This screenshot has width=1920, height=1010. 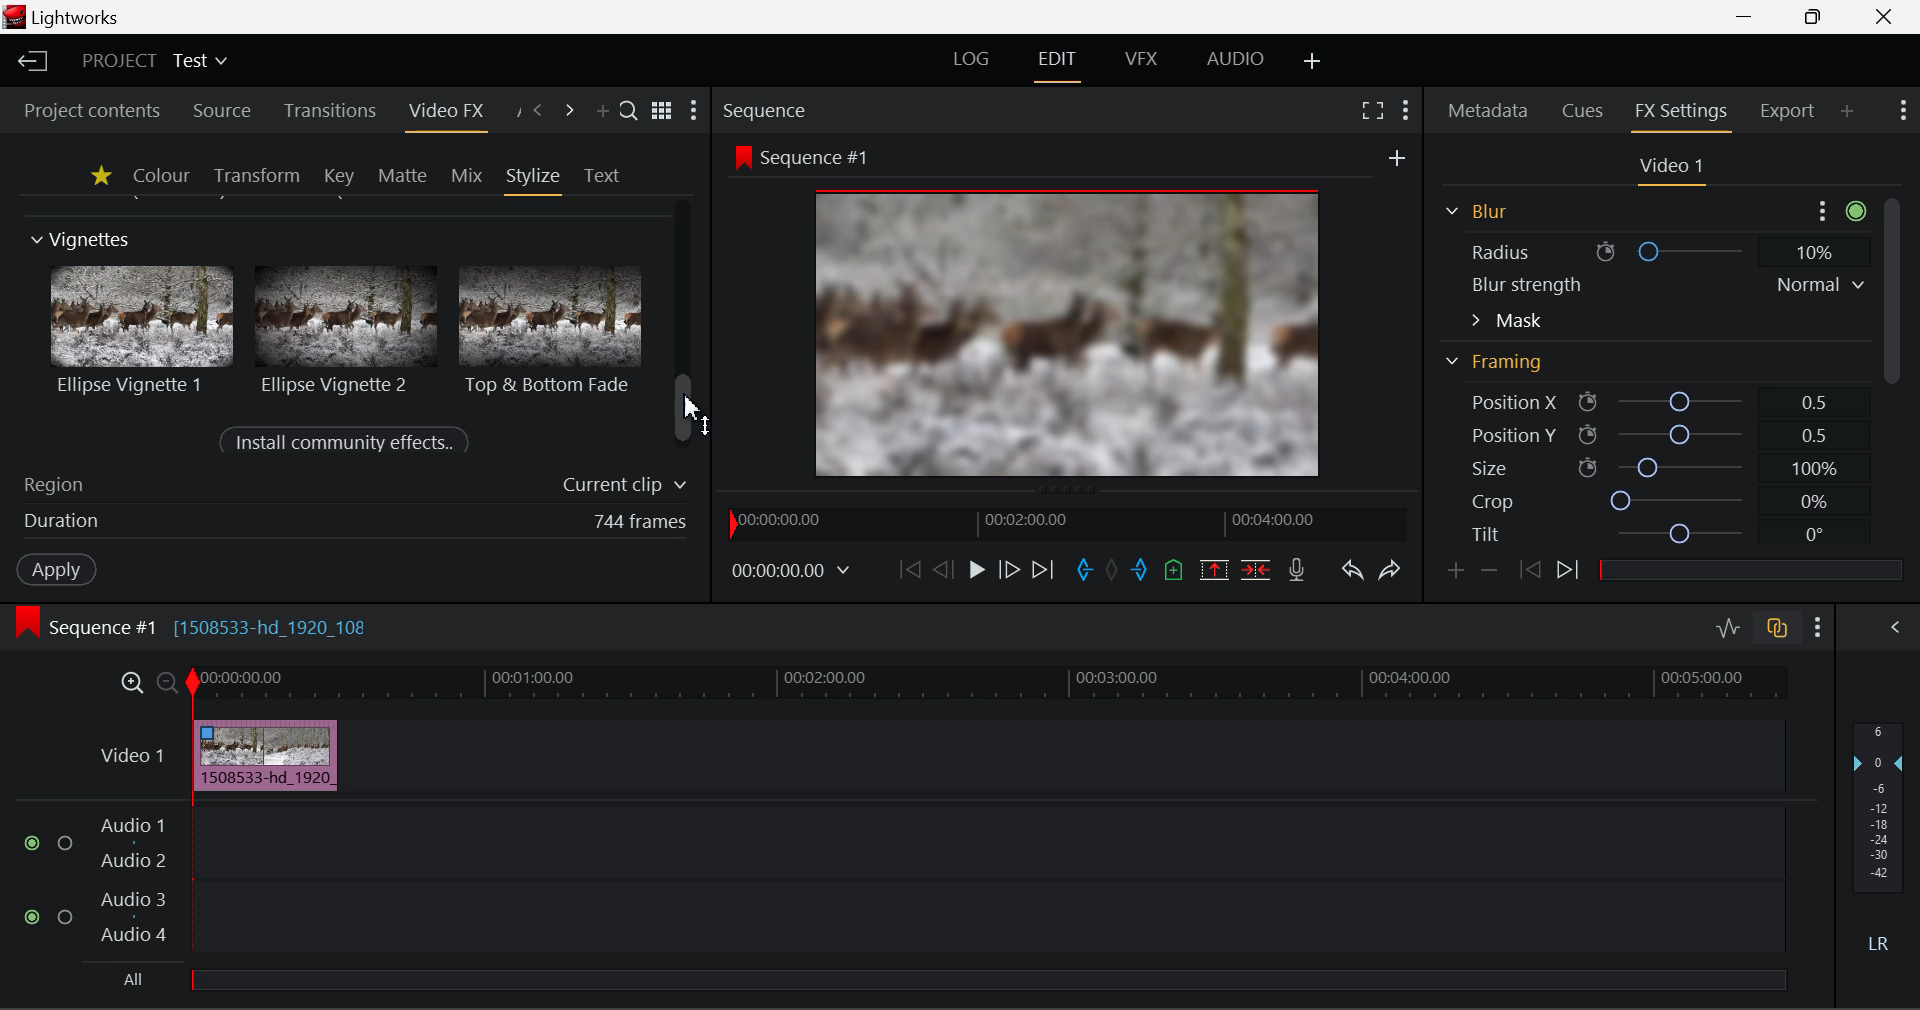 I want to click on Mark Cue, so click(x=1175, y=569).